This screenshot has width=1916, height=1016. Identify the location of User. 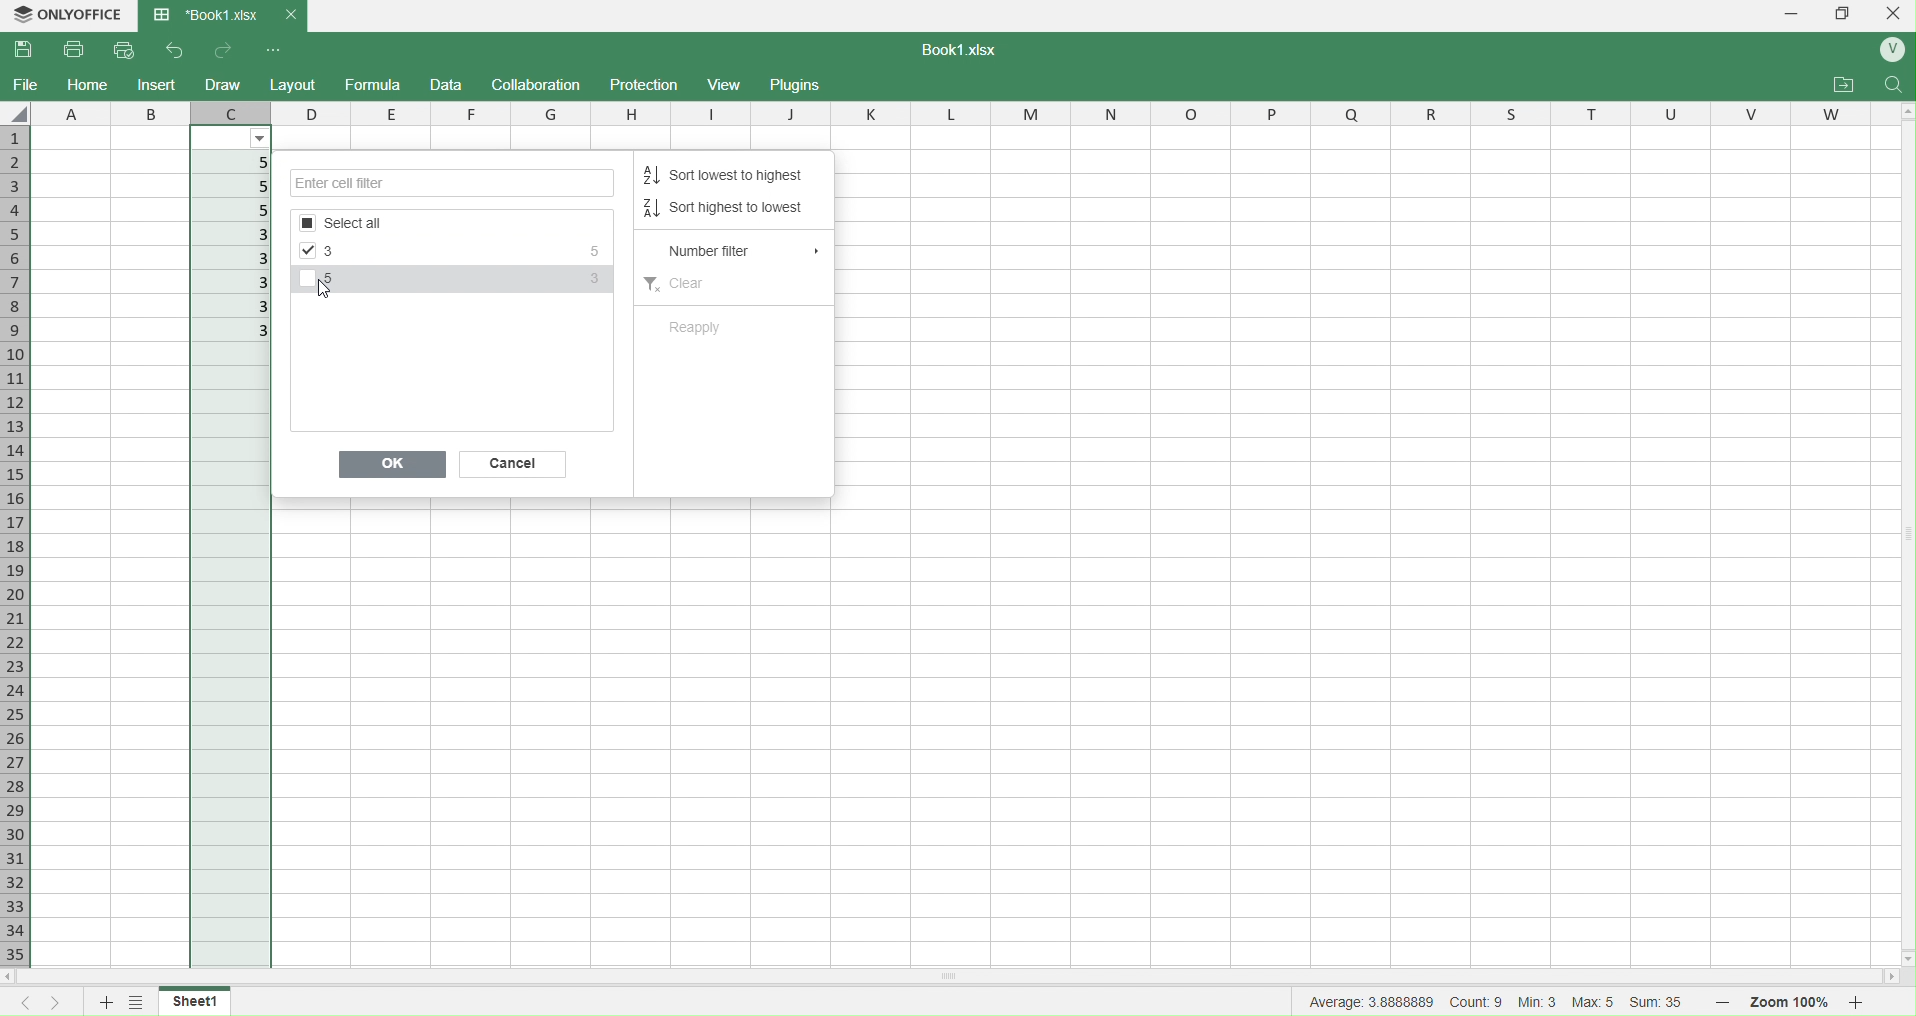
(1890, 51).